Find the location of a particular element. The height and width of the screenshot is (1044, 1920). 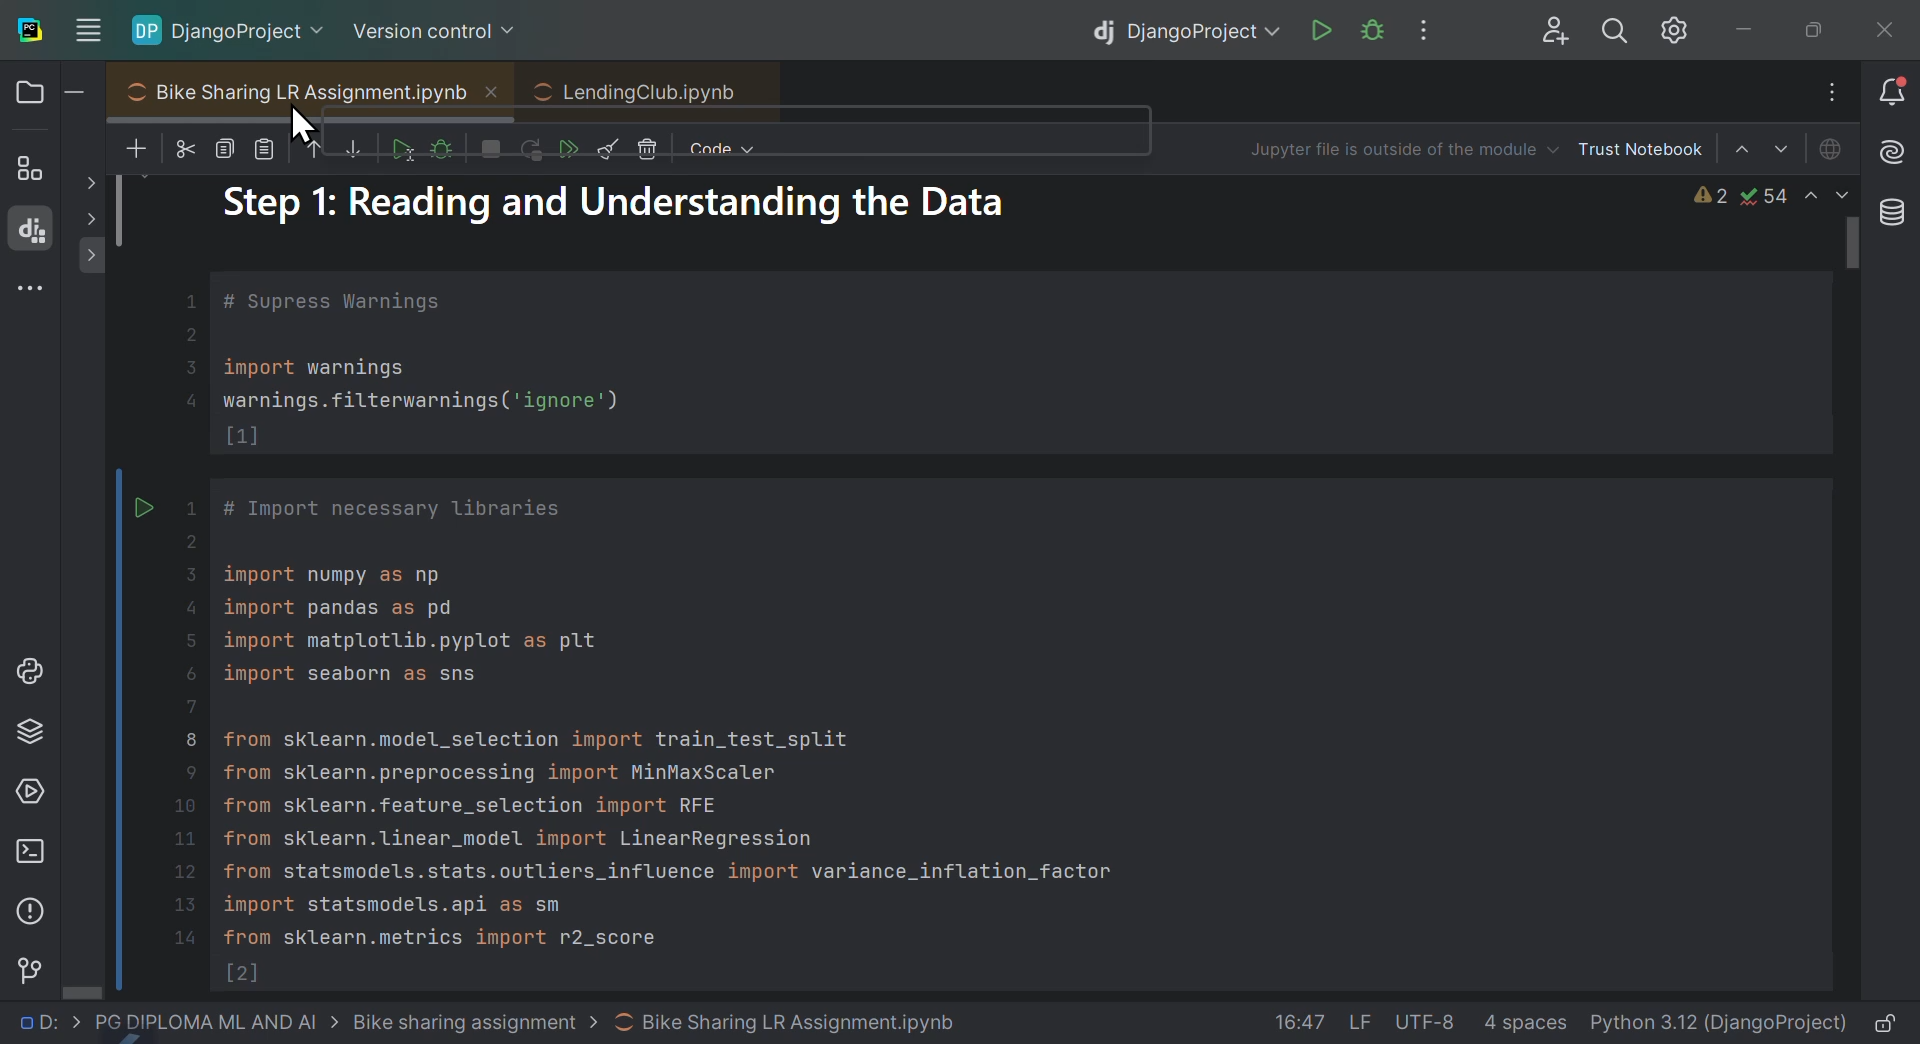

At maximise is located at coordinates (1813, 29).